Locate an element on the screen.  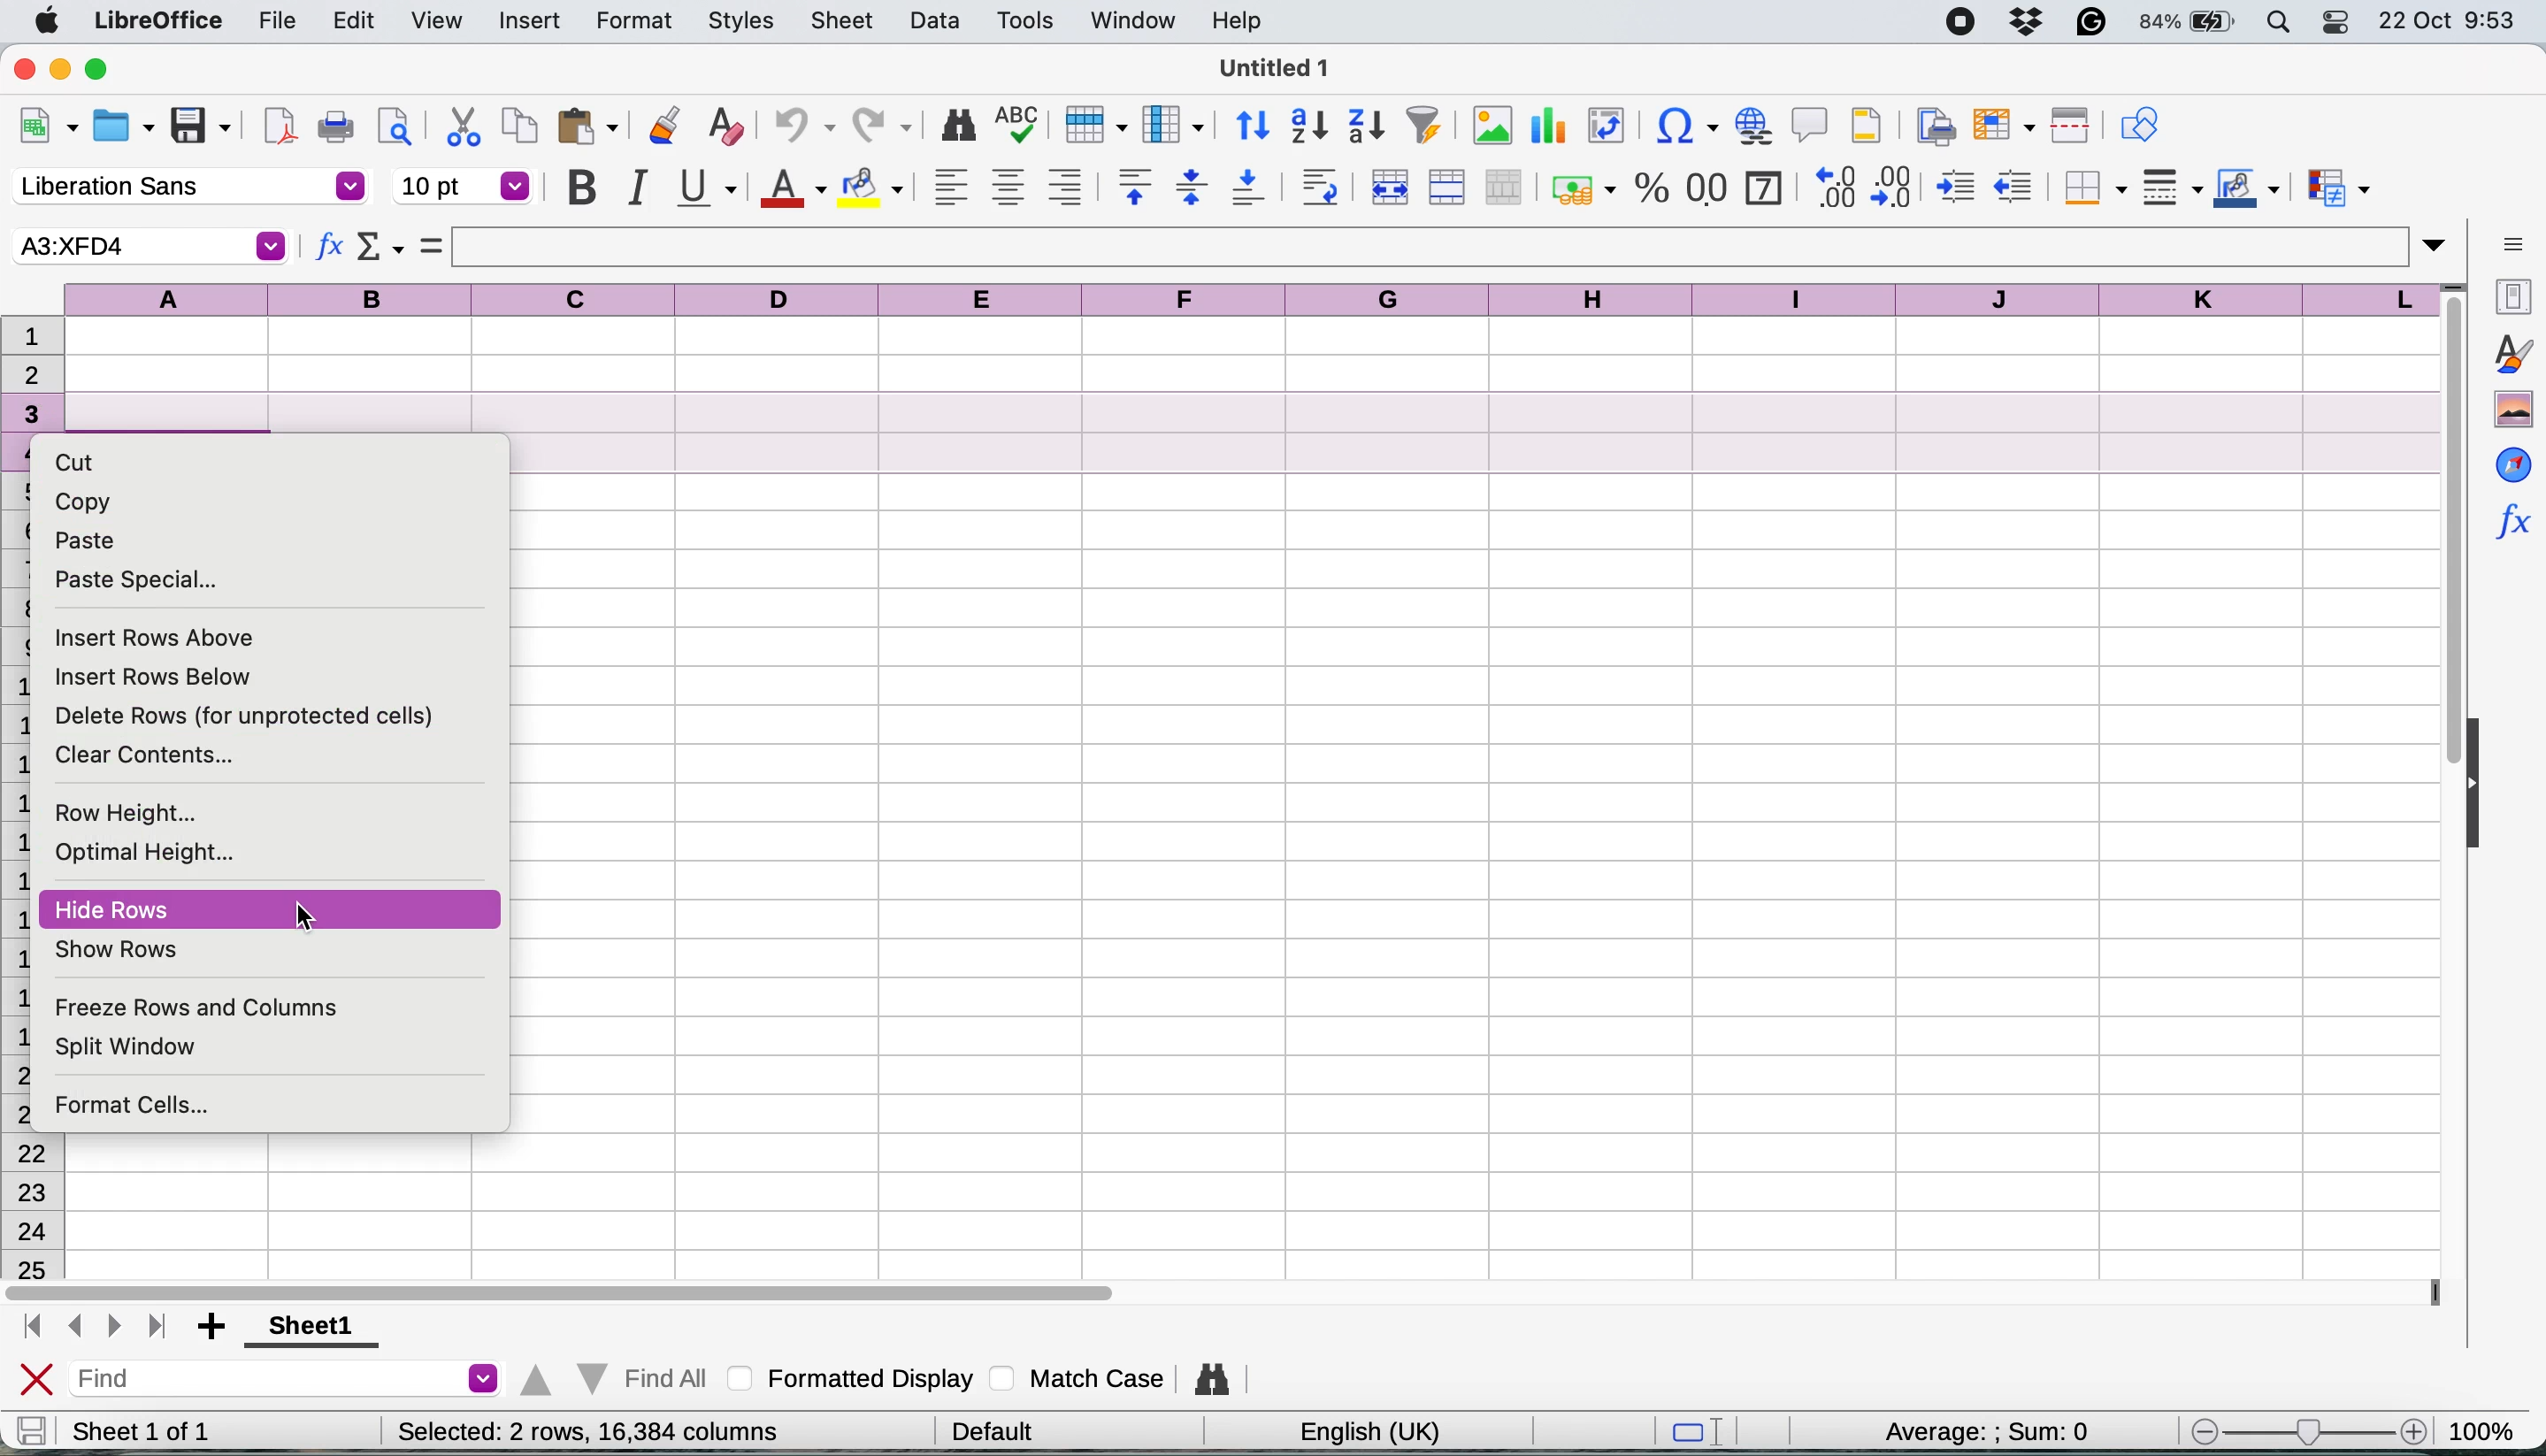
delete rows is located at coordinates (246, 718).